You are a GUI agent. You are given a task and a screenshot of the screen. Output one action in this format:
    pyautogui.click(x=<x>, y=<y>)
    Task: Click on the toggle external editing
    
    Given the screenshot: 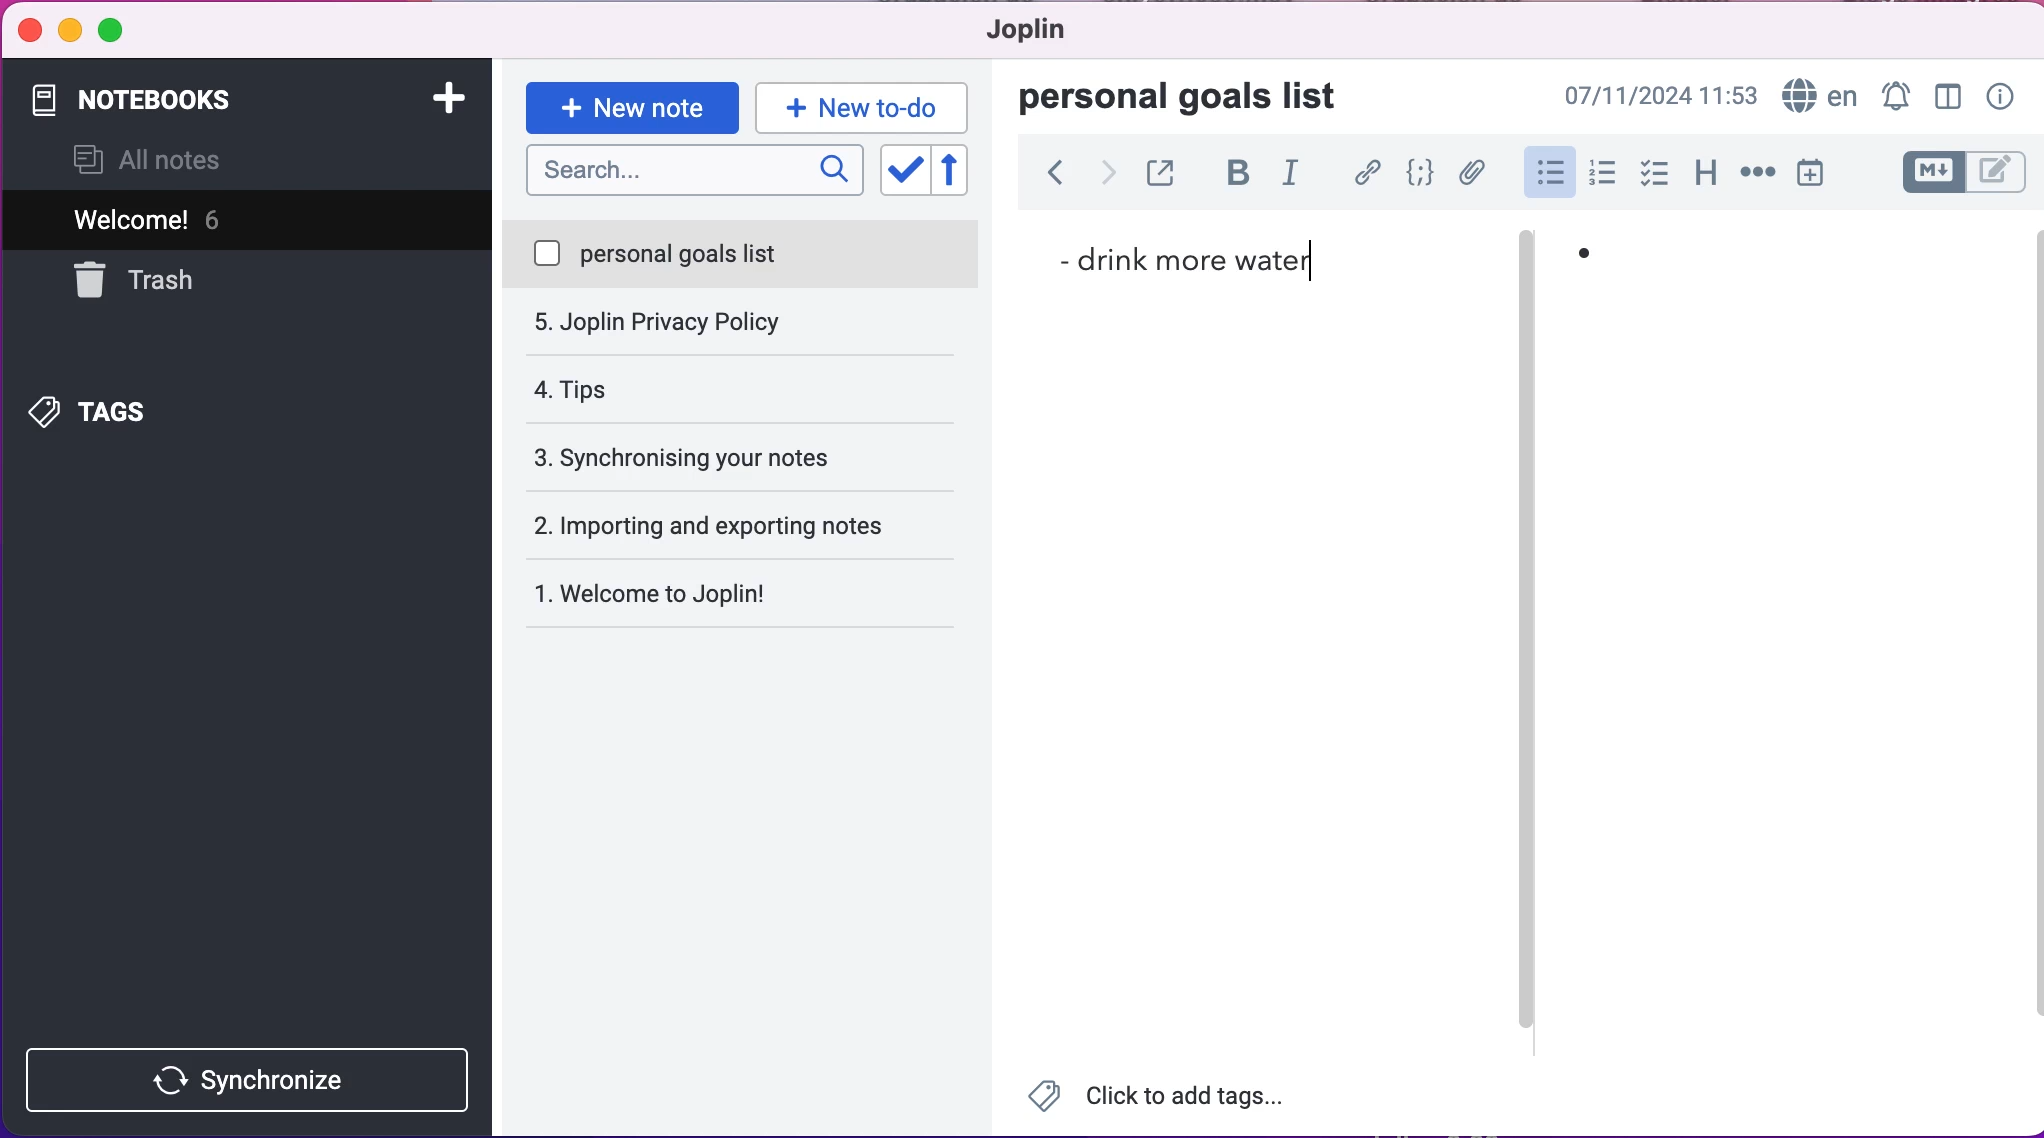 What is the action you would take?
    pyautogui.click(x=1161, y=176)
    